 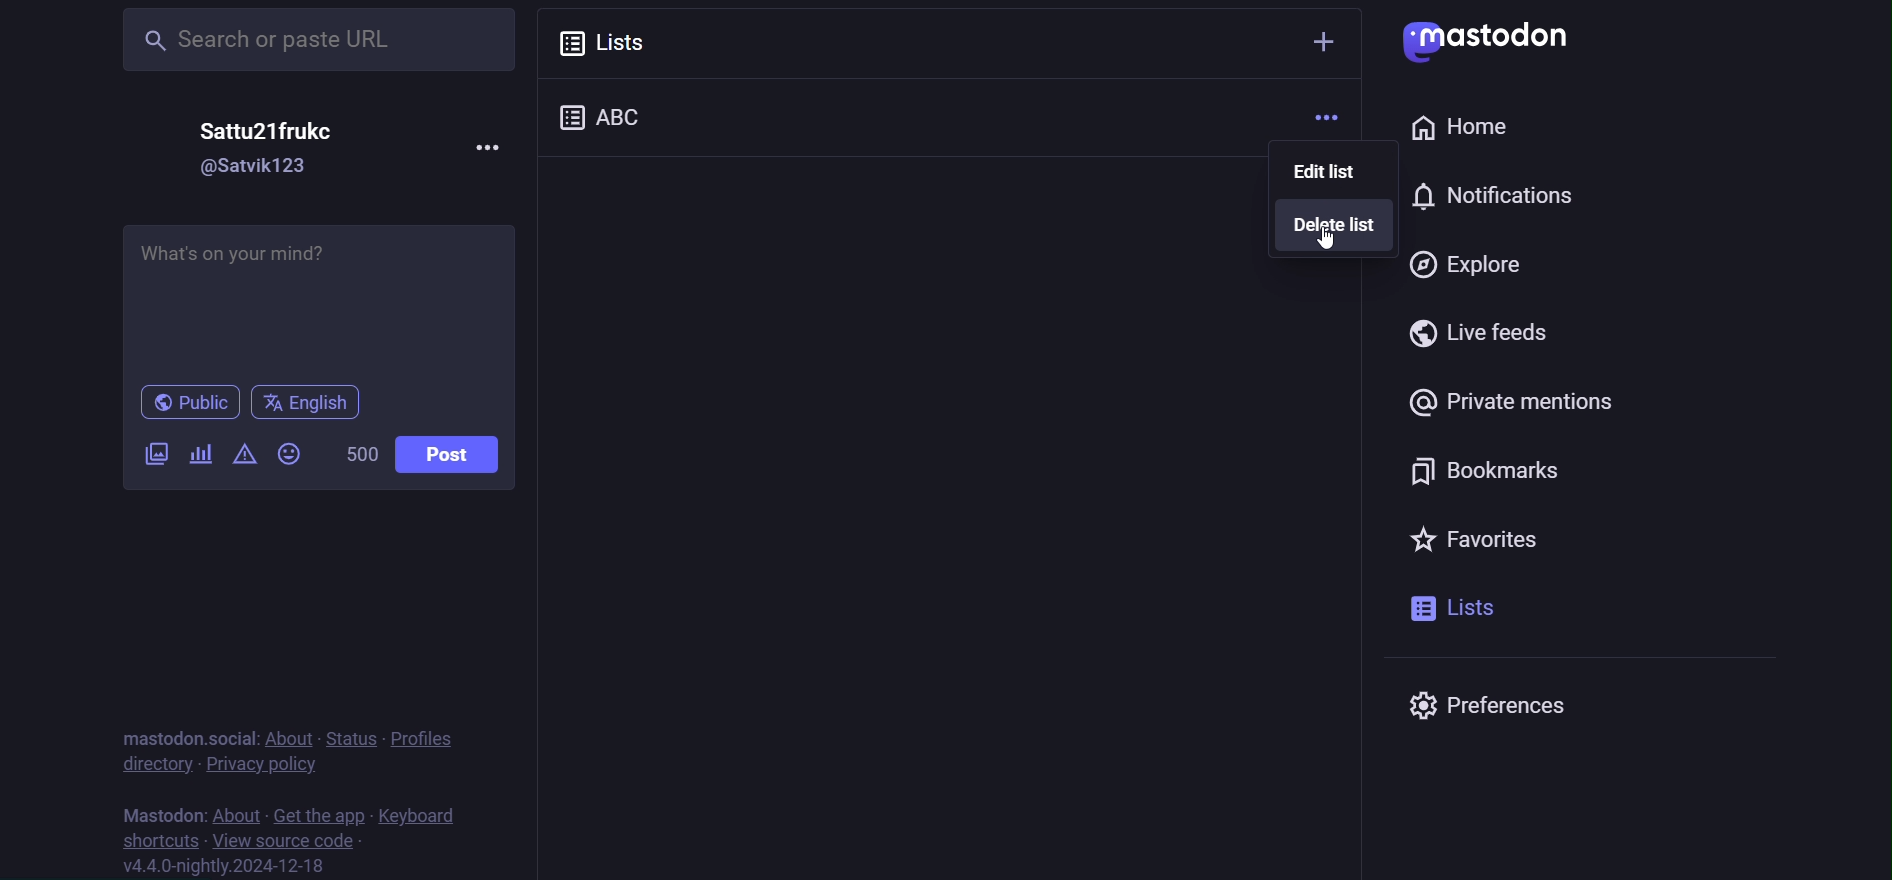 What do you see at coordinates (201, 453) in the screenshot?
I see `poll` at bounding box center [201, 453].